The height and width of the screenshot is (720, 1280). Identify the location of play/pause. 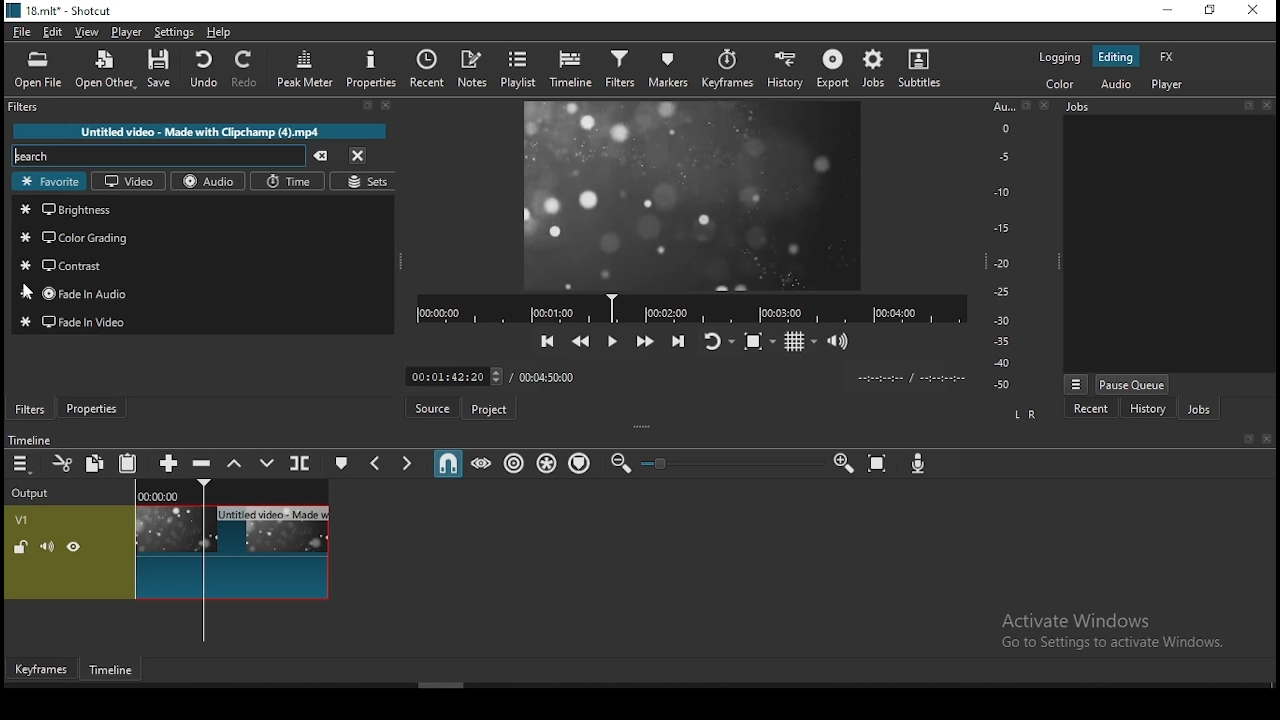
(614, 342).